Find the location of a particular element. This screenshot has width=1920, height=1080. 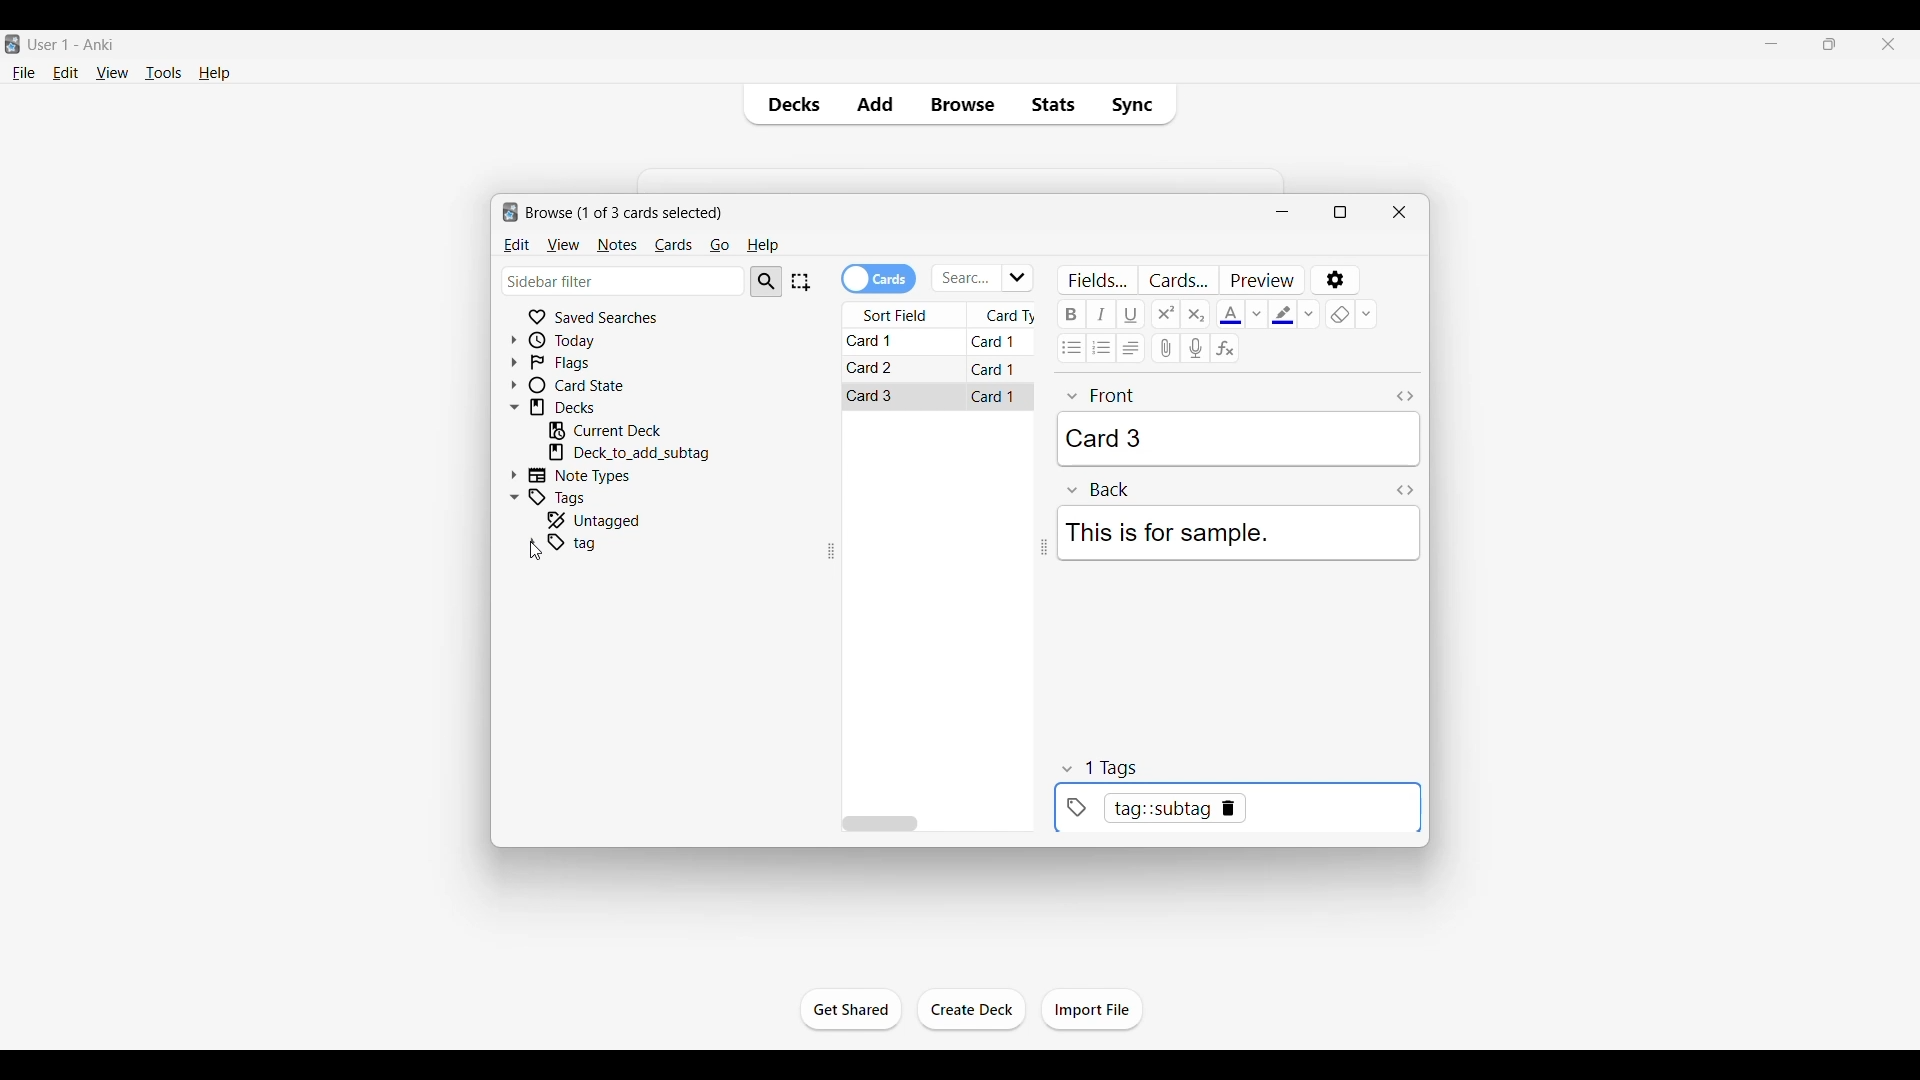

Text color options is located at coordinates (1256, 314).